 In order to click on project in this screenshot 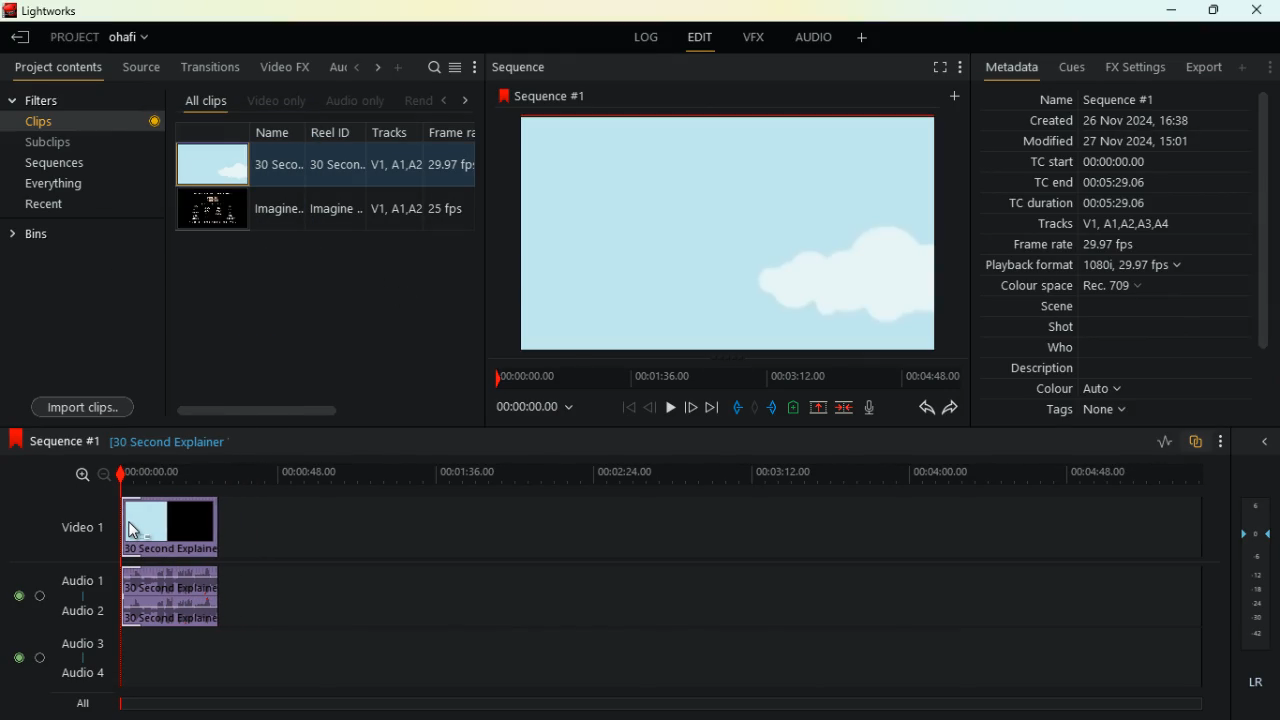, I will do `click(106, 37)`.